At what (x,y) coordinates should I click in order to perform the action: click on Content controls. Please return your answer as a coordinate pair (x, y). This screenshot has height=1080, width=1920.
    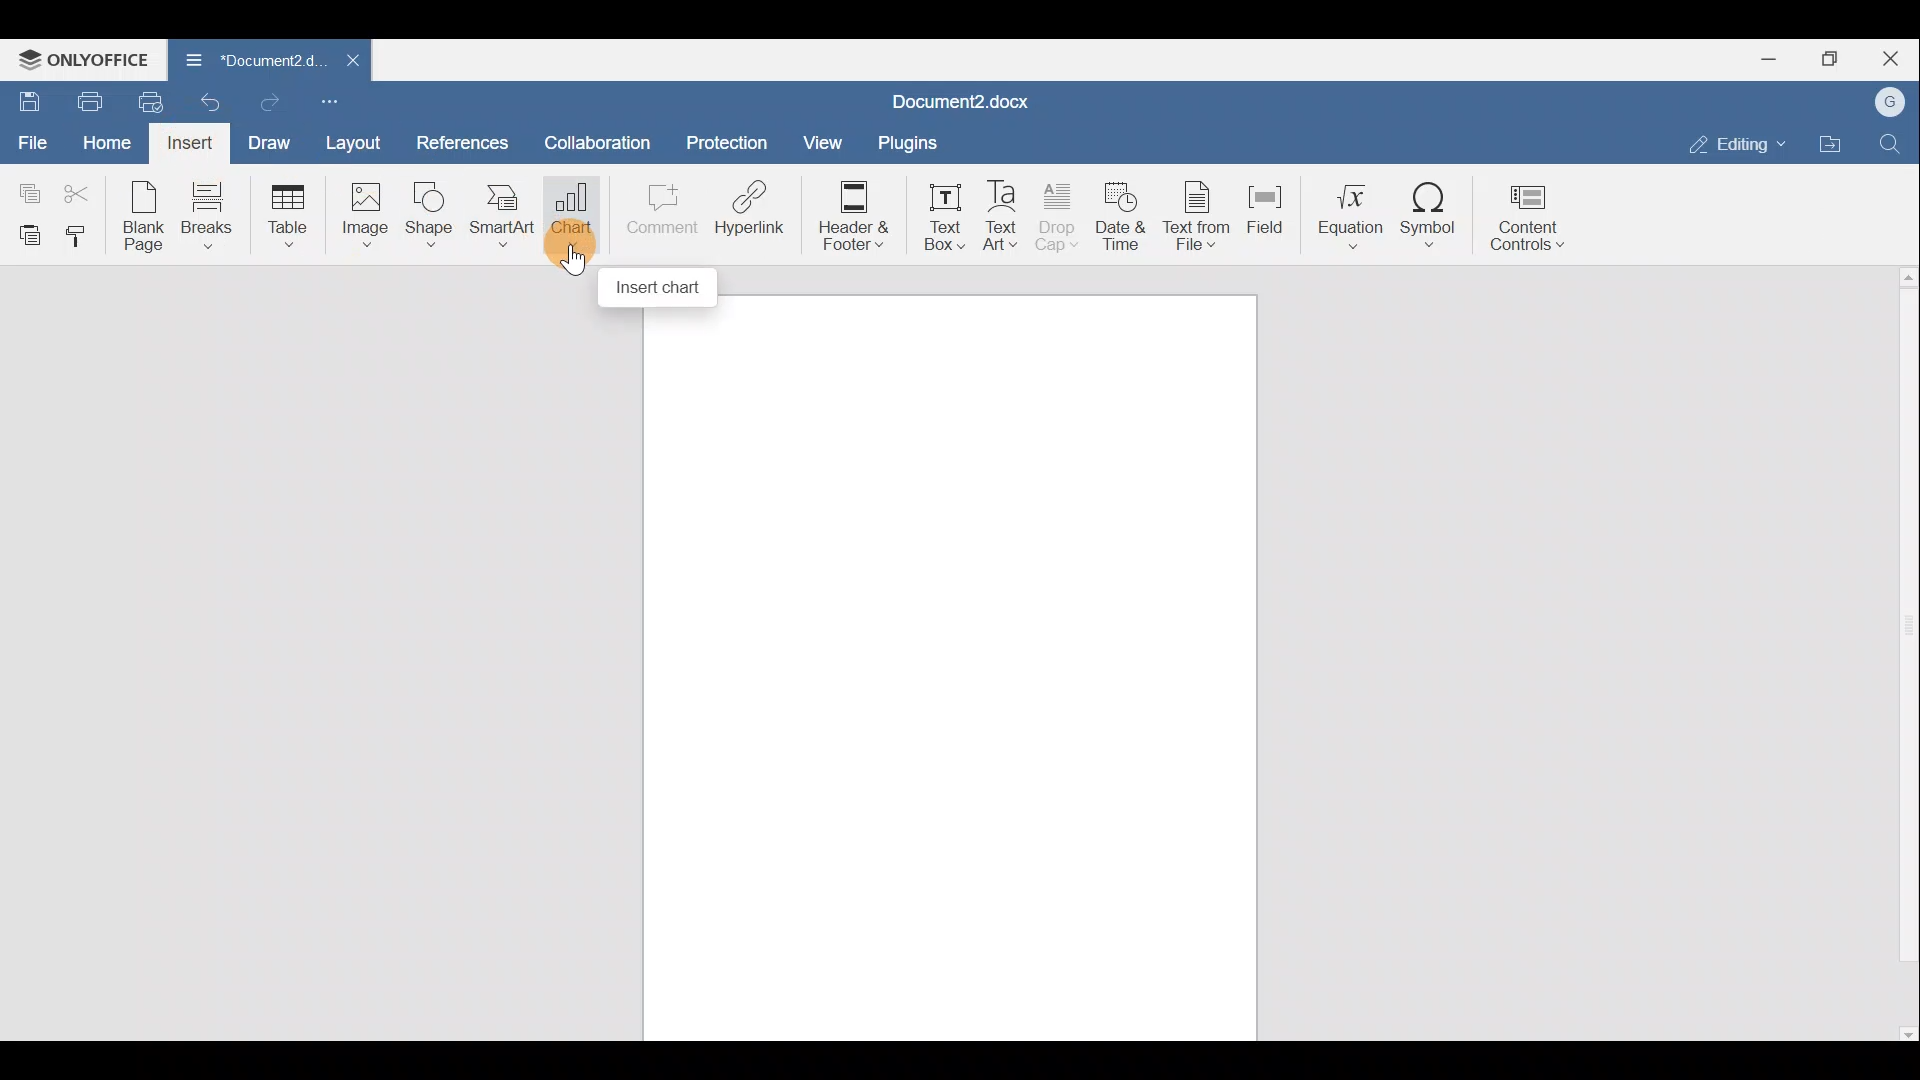
    Looking at the image, I should click on (1531, 217).